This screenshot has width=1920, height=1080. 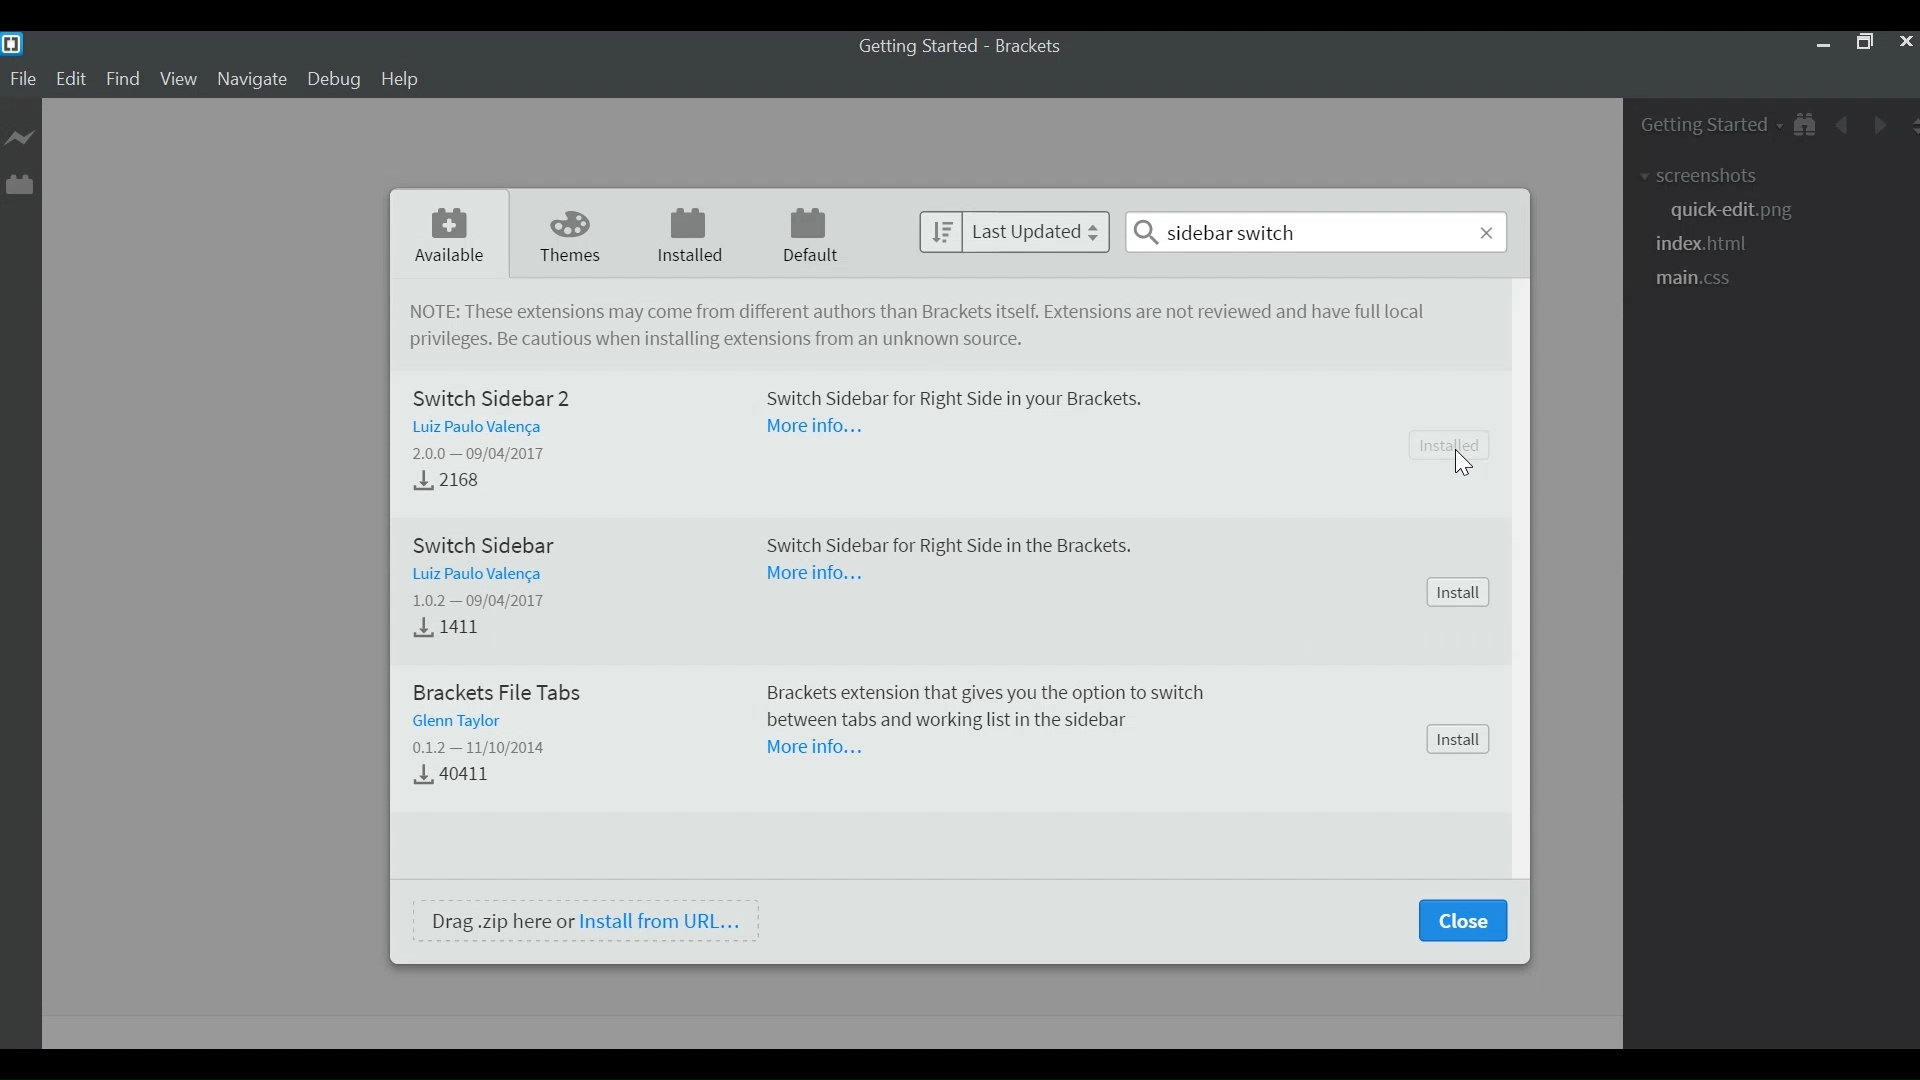 What do you see at coordinates (818, 748) in the screenshot?
I see `More Information` at bounding box center [818, 748].